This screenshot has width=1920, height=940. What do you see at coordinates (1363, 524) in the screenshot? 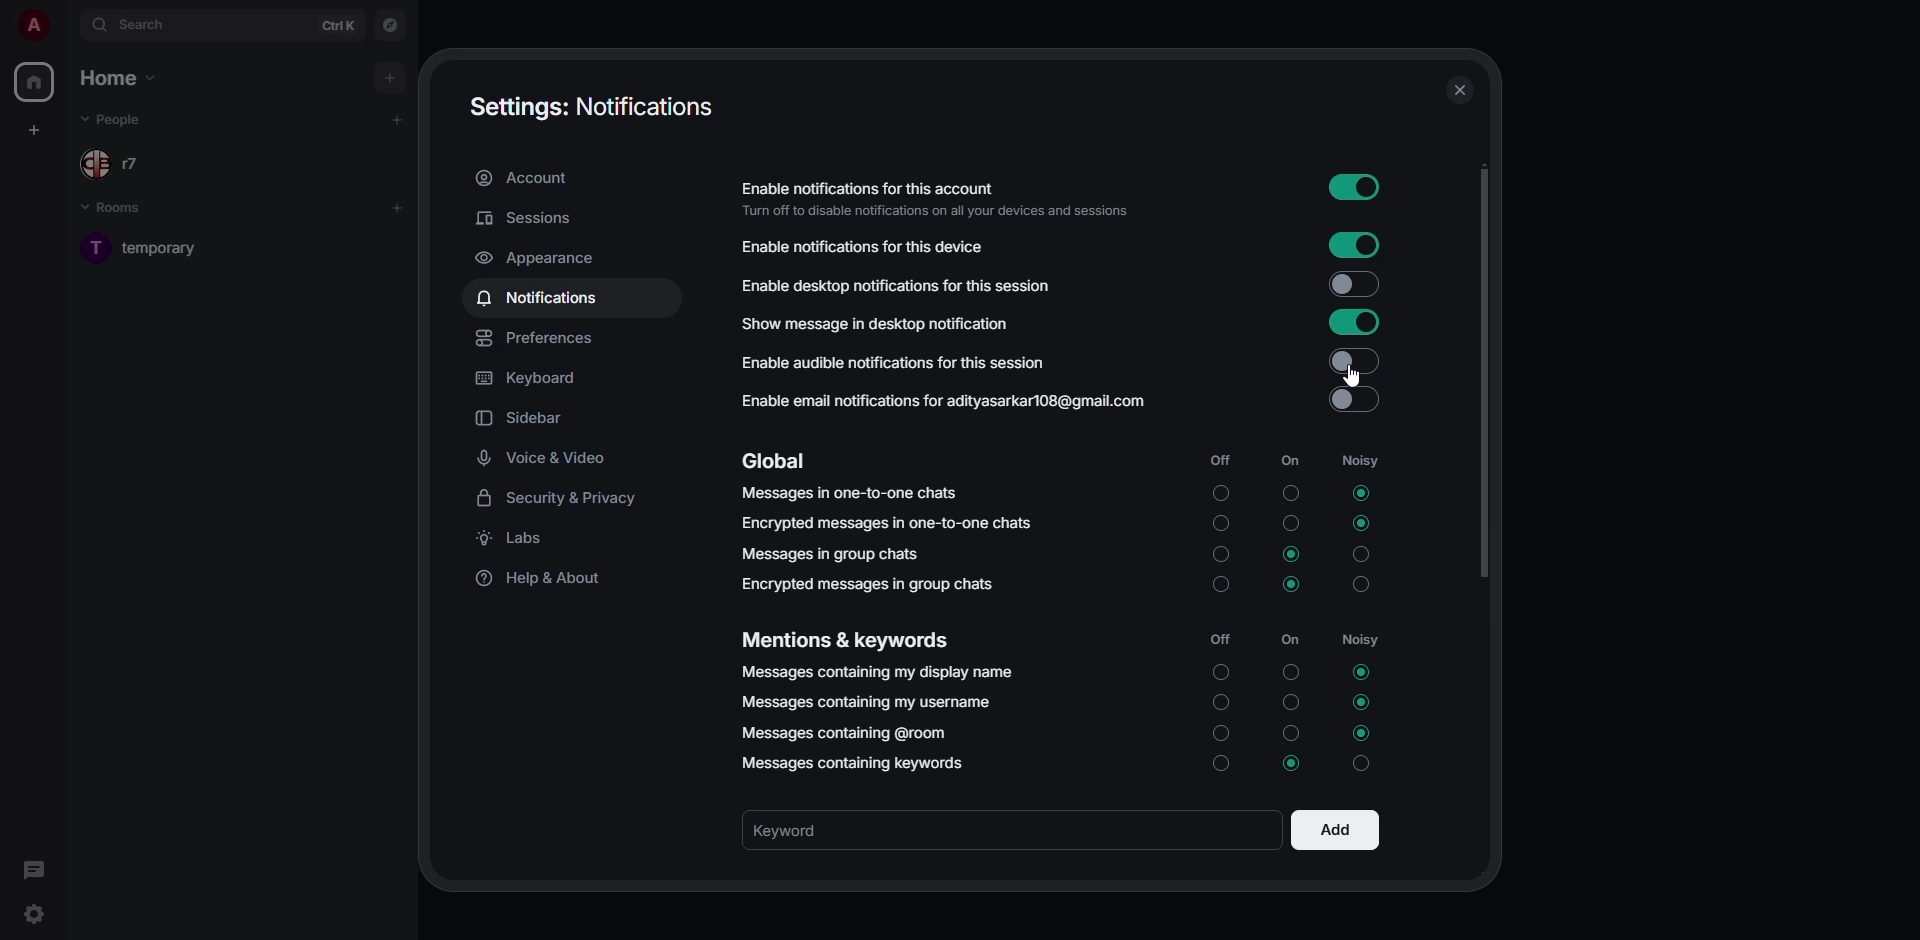
I see `selected` at bounding box center [1363, 524].